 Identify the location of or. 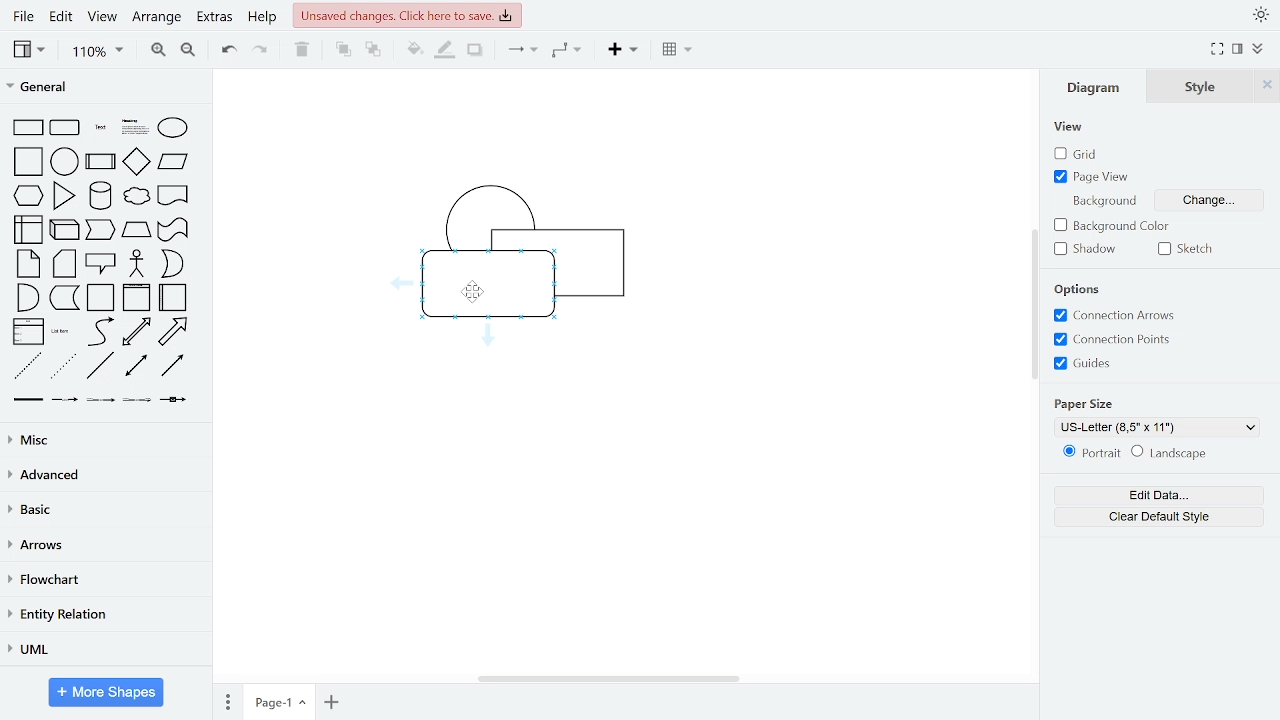
(172, 264).